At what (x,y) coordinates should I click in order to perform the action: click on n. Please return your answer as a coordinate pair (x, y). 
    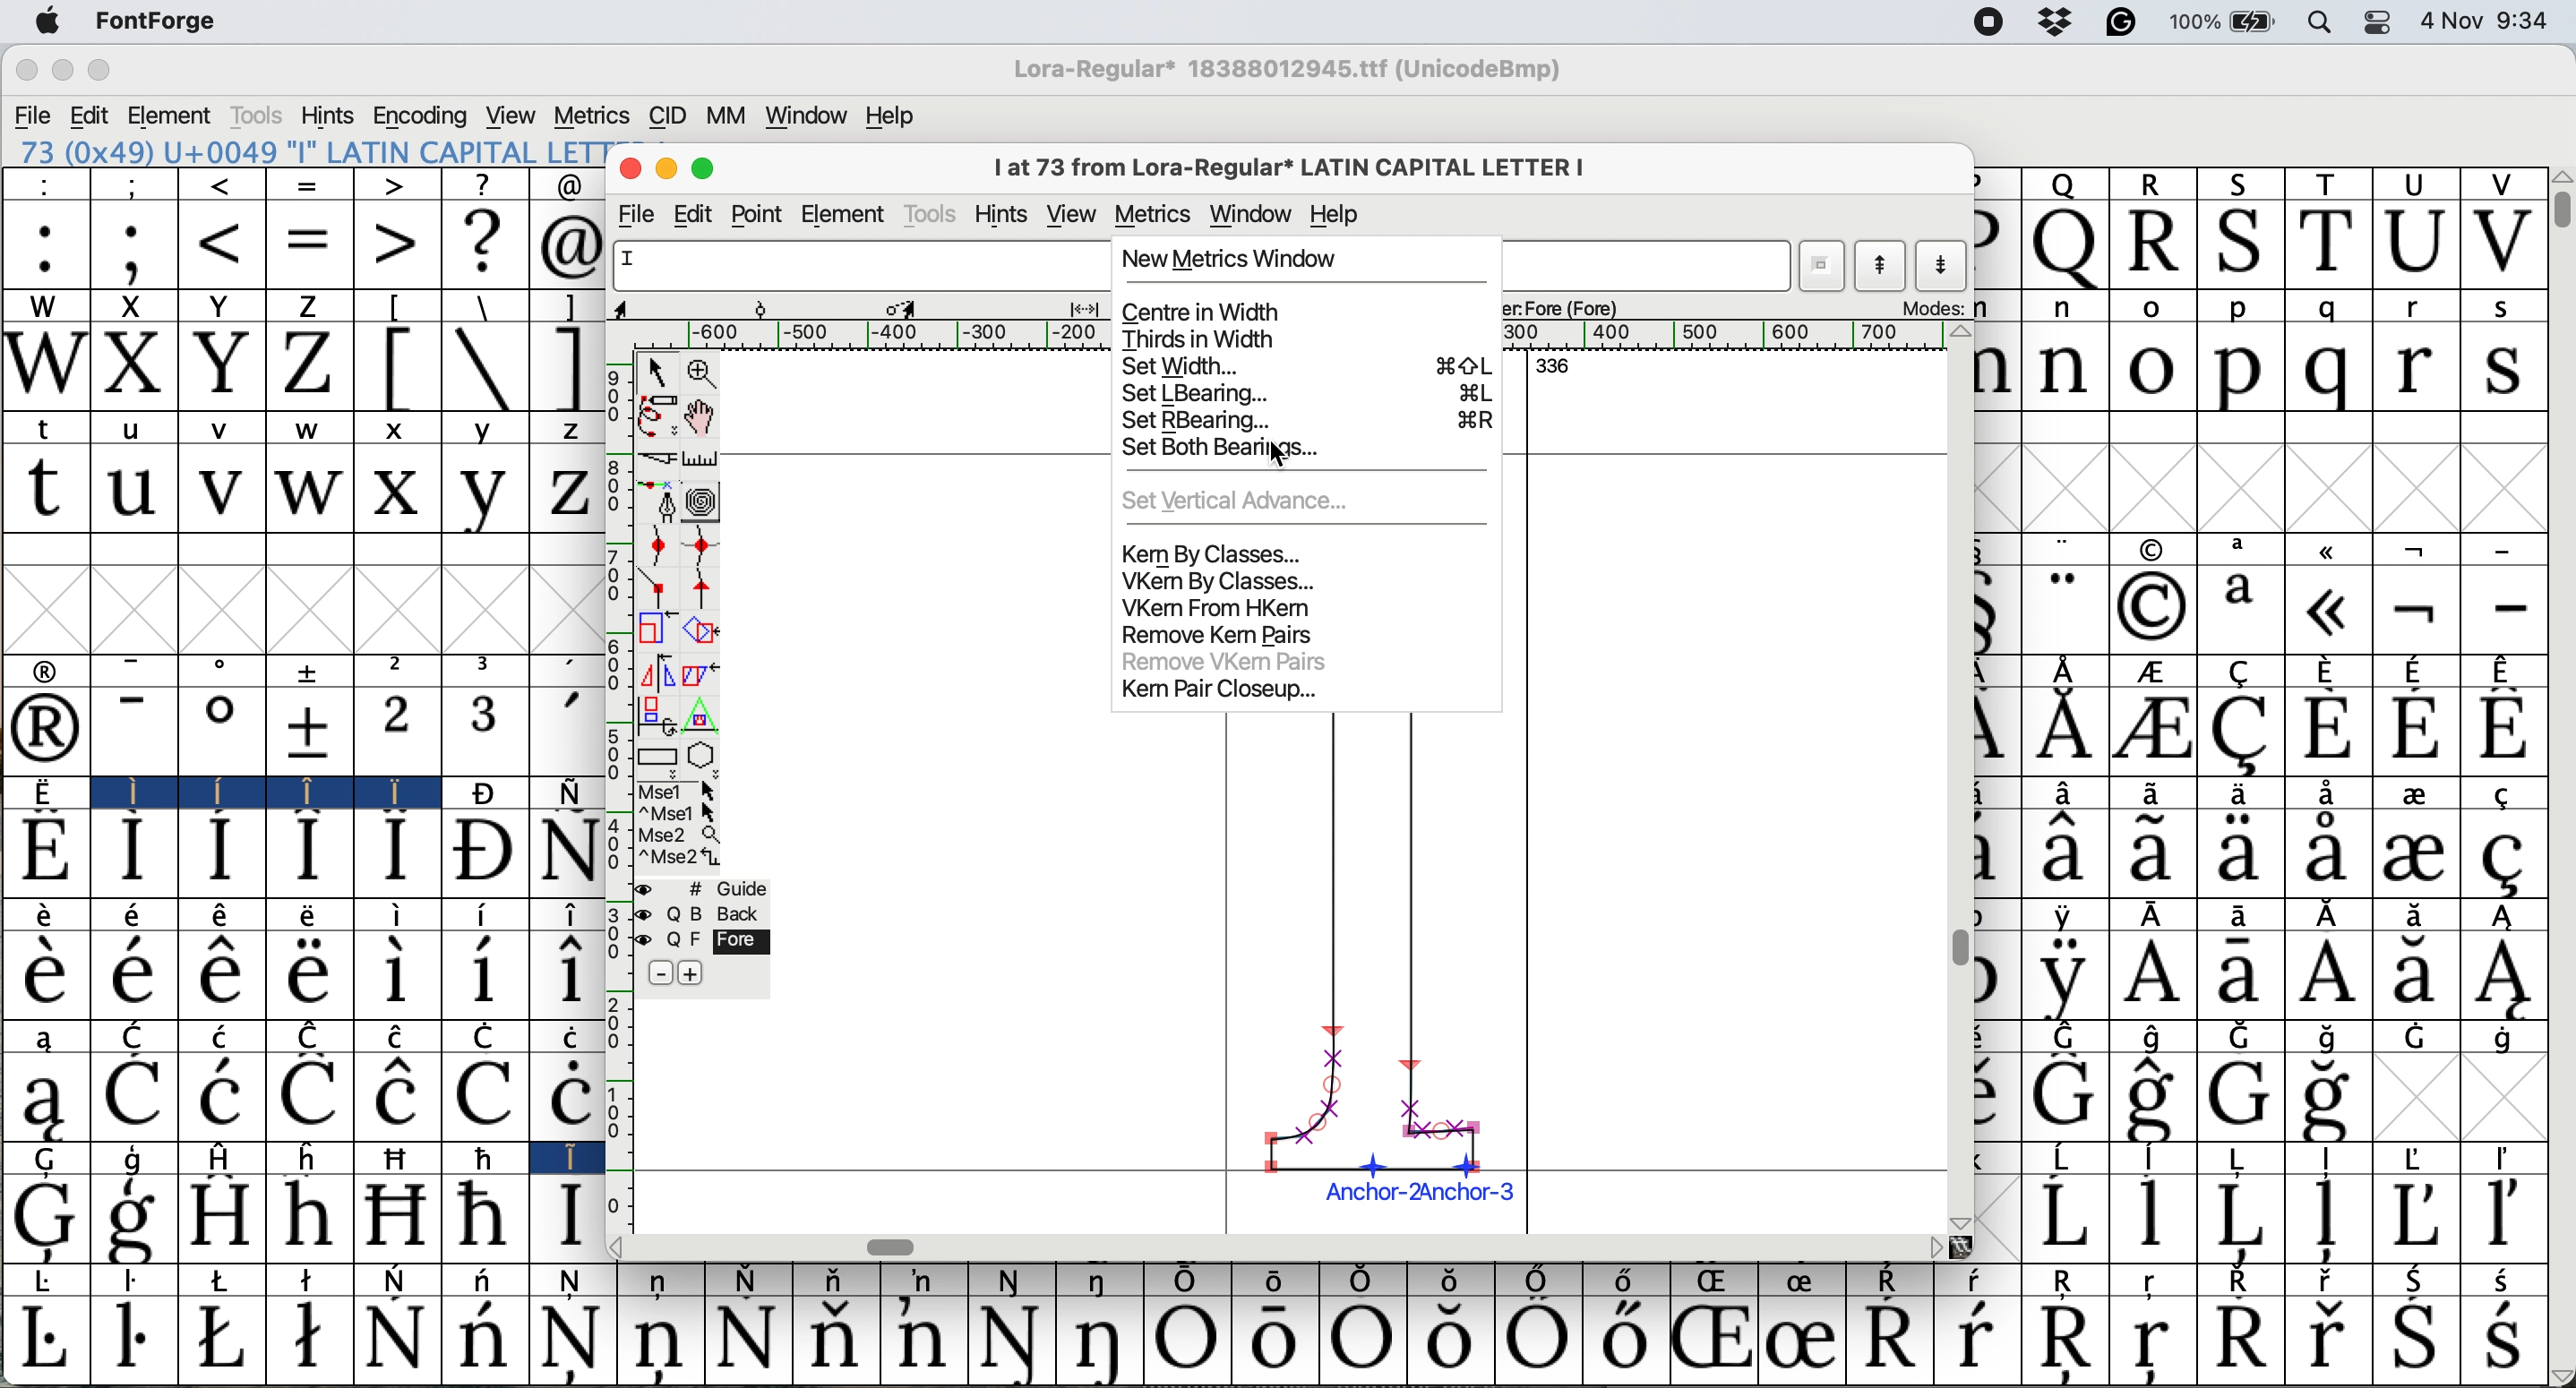
    Looking at the image, I should click on (2069, 369).